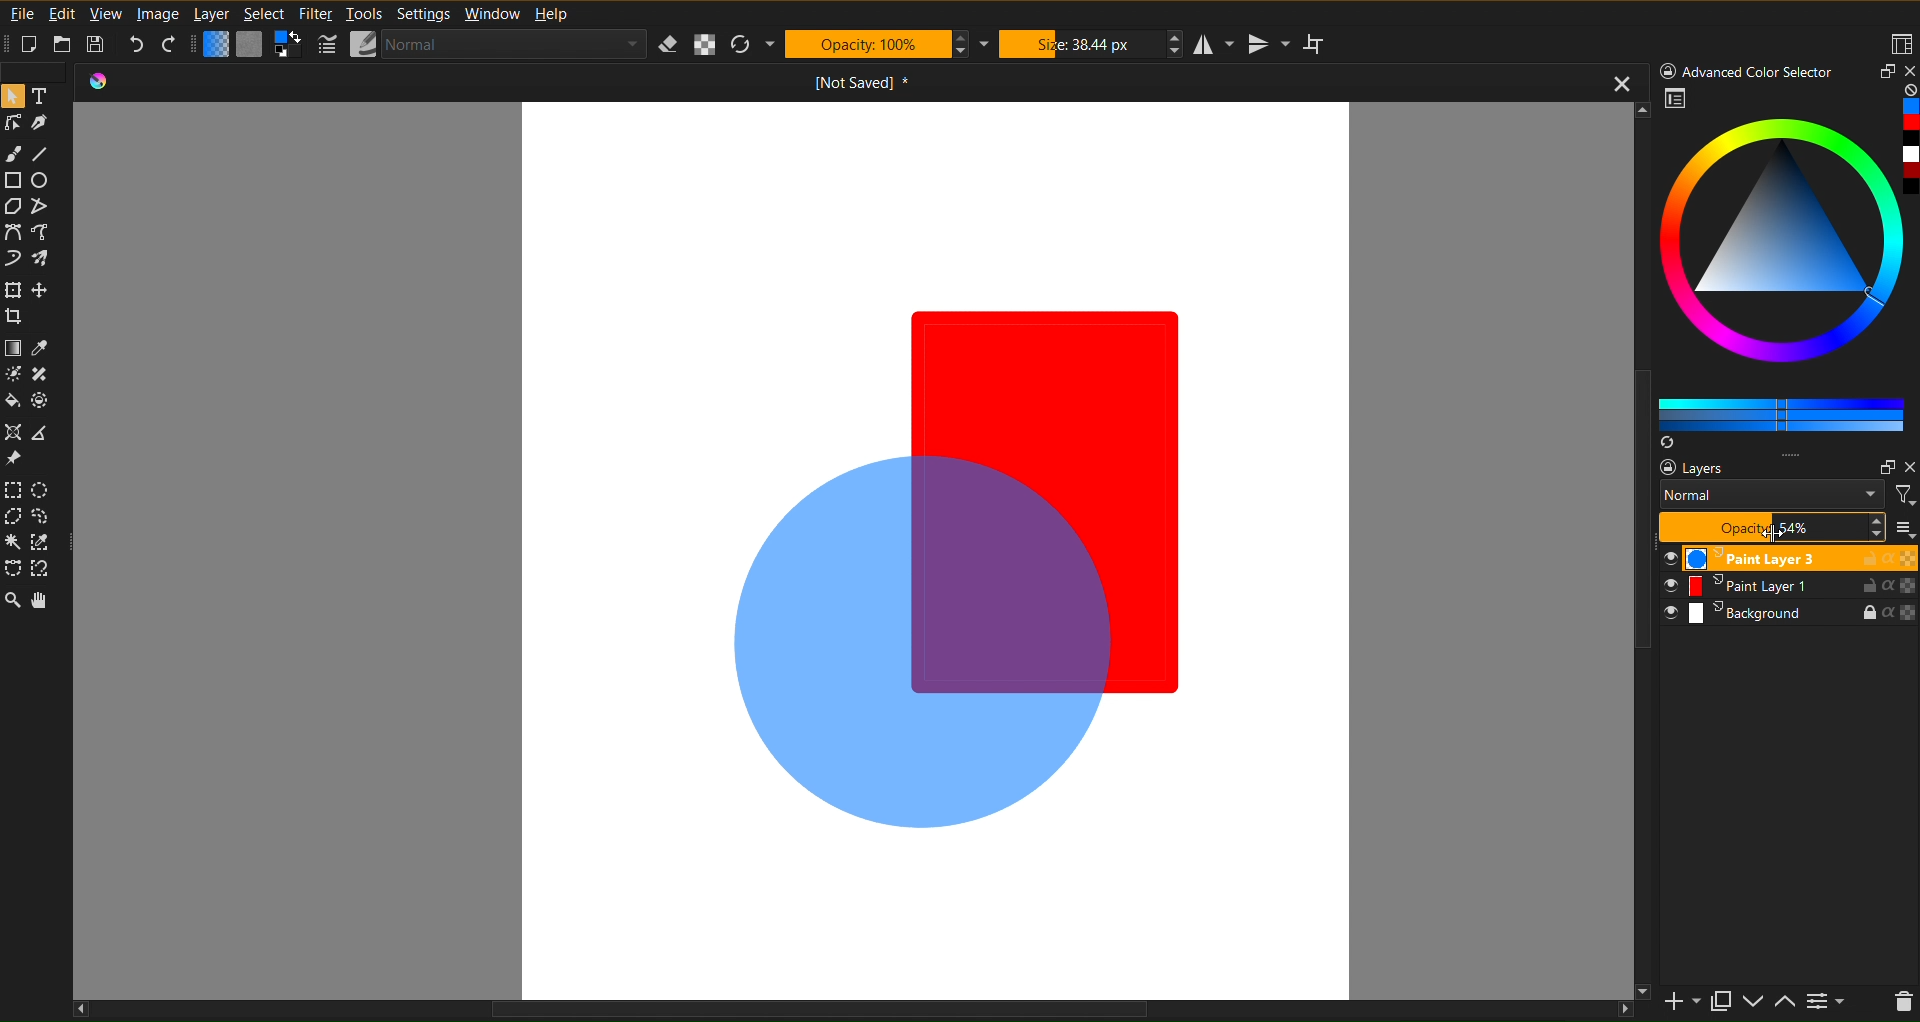 This screenshot has height=1022, width=1920. Describe the element at coordinates (14, 315) in the screenshot. I see `Move Tool` at that location.